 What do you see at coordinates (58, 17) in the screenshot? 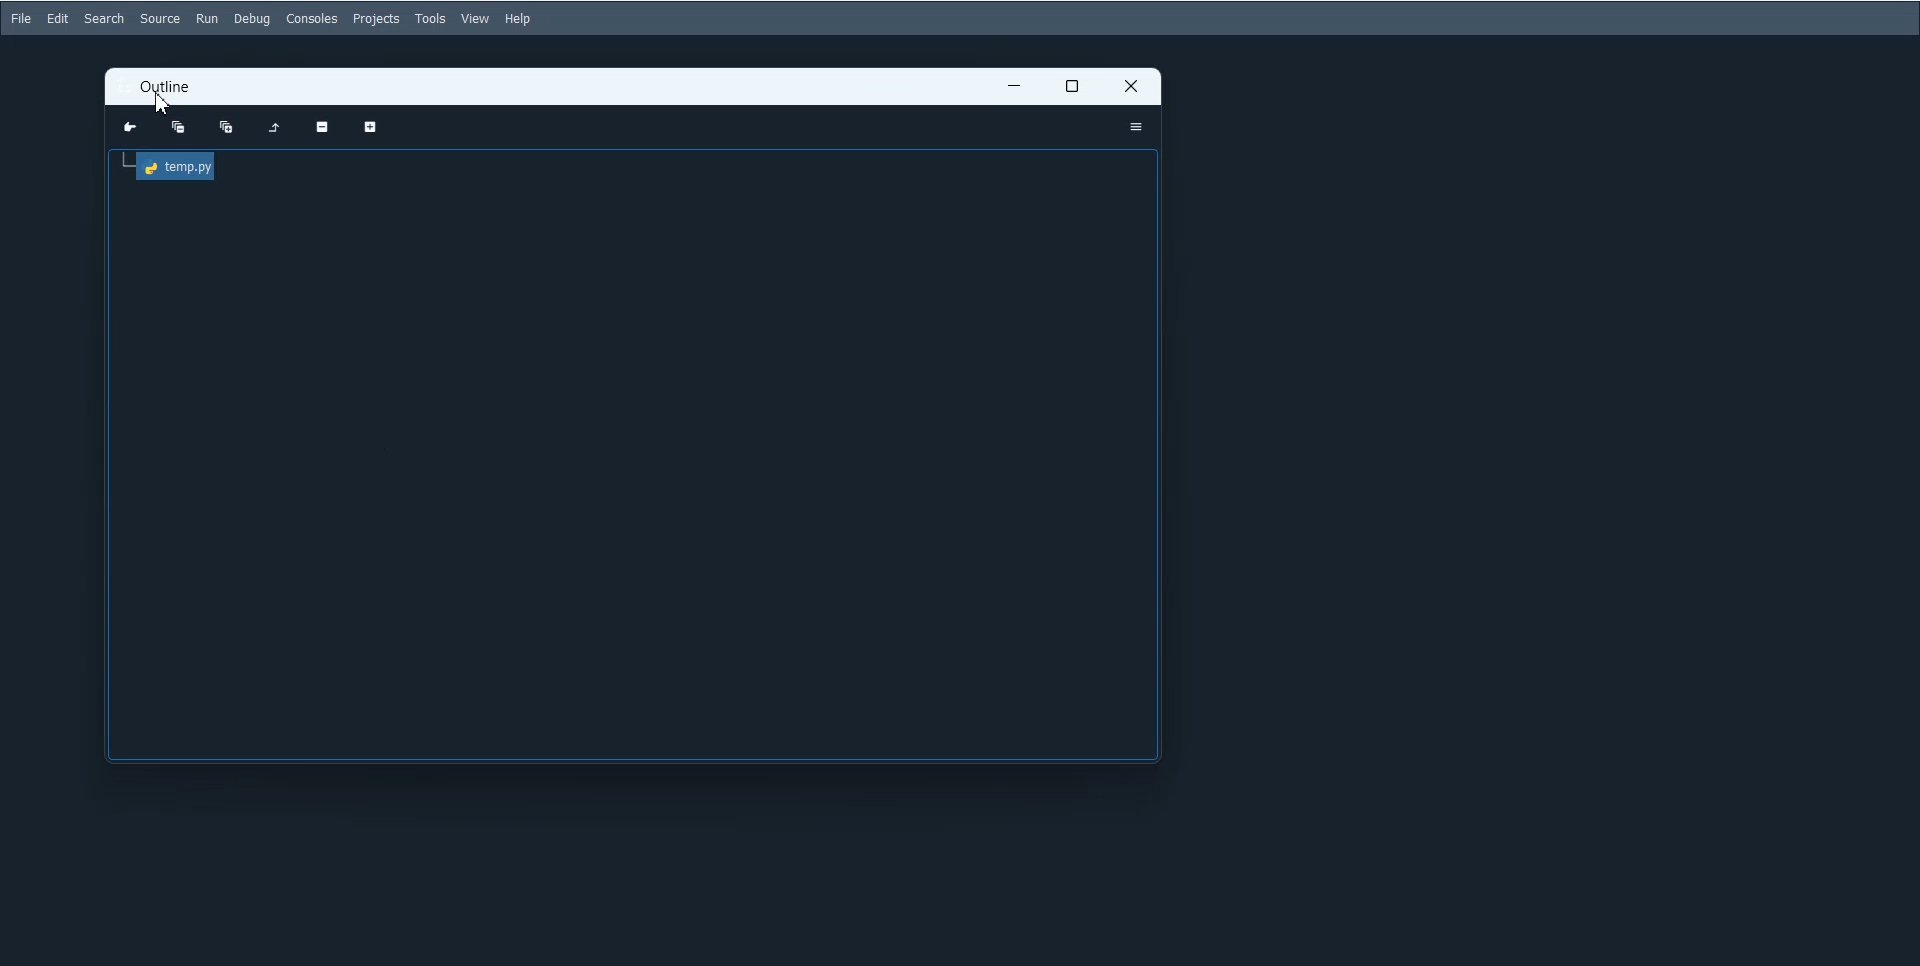
I see `Edit` at bounding box center [58, 17].